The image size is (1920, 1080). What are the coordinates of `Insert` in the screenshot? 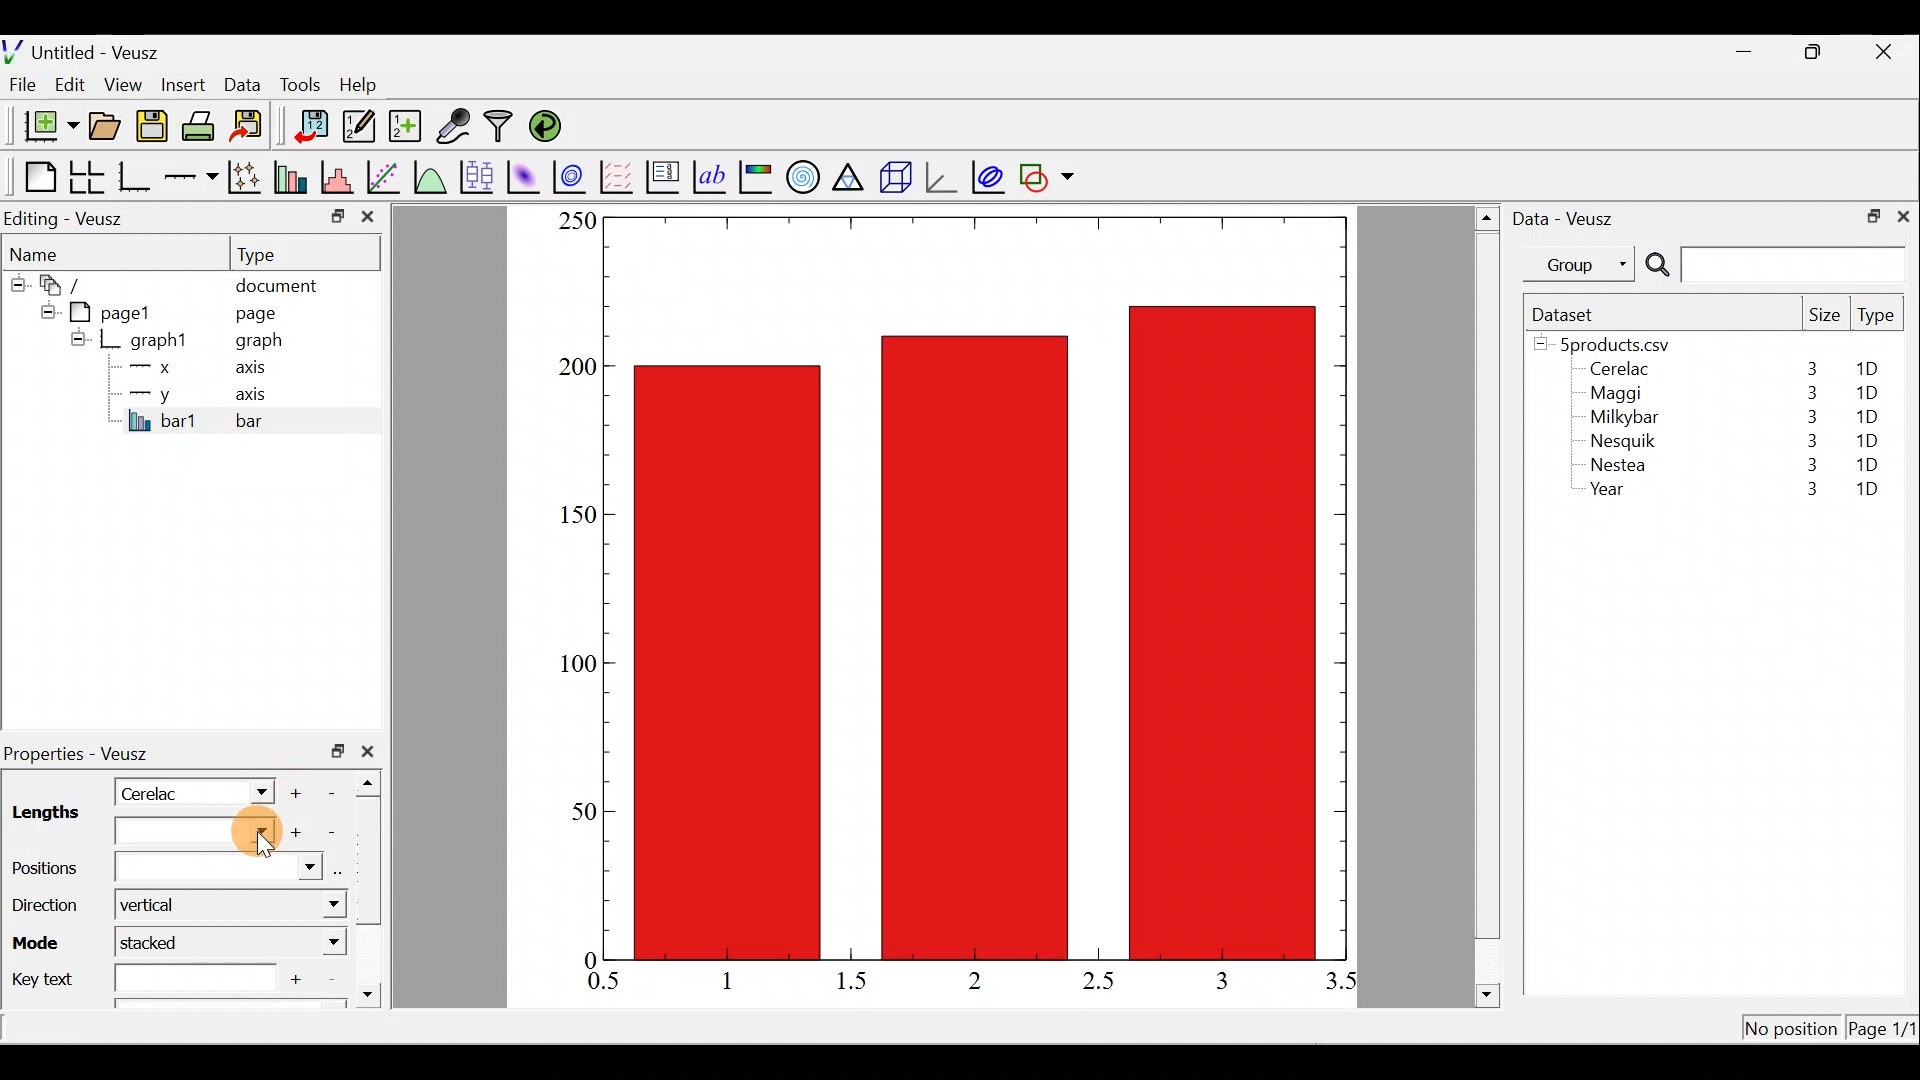 It's located at (186, 84).